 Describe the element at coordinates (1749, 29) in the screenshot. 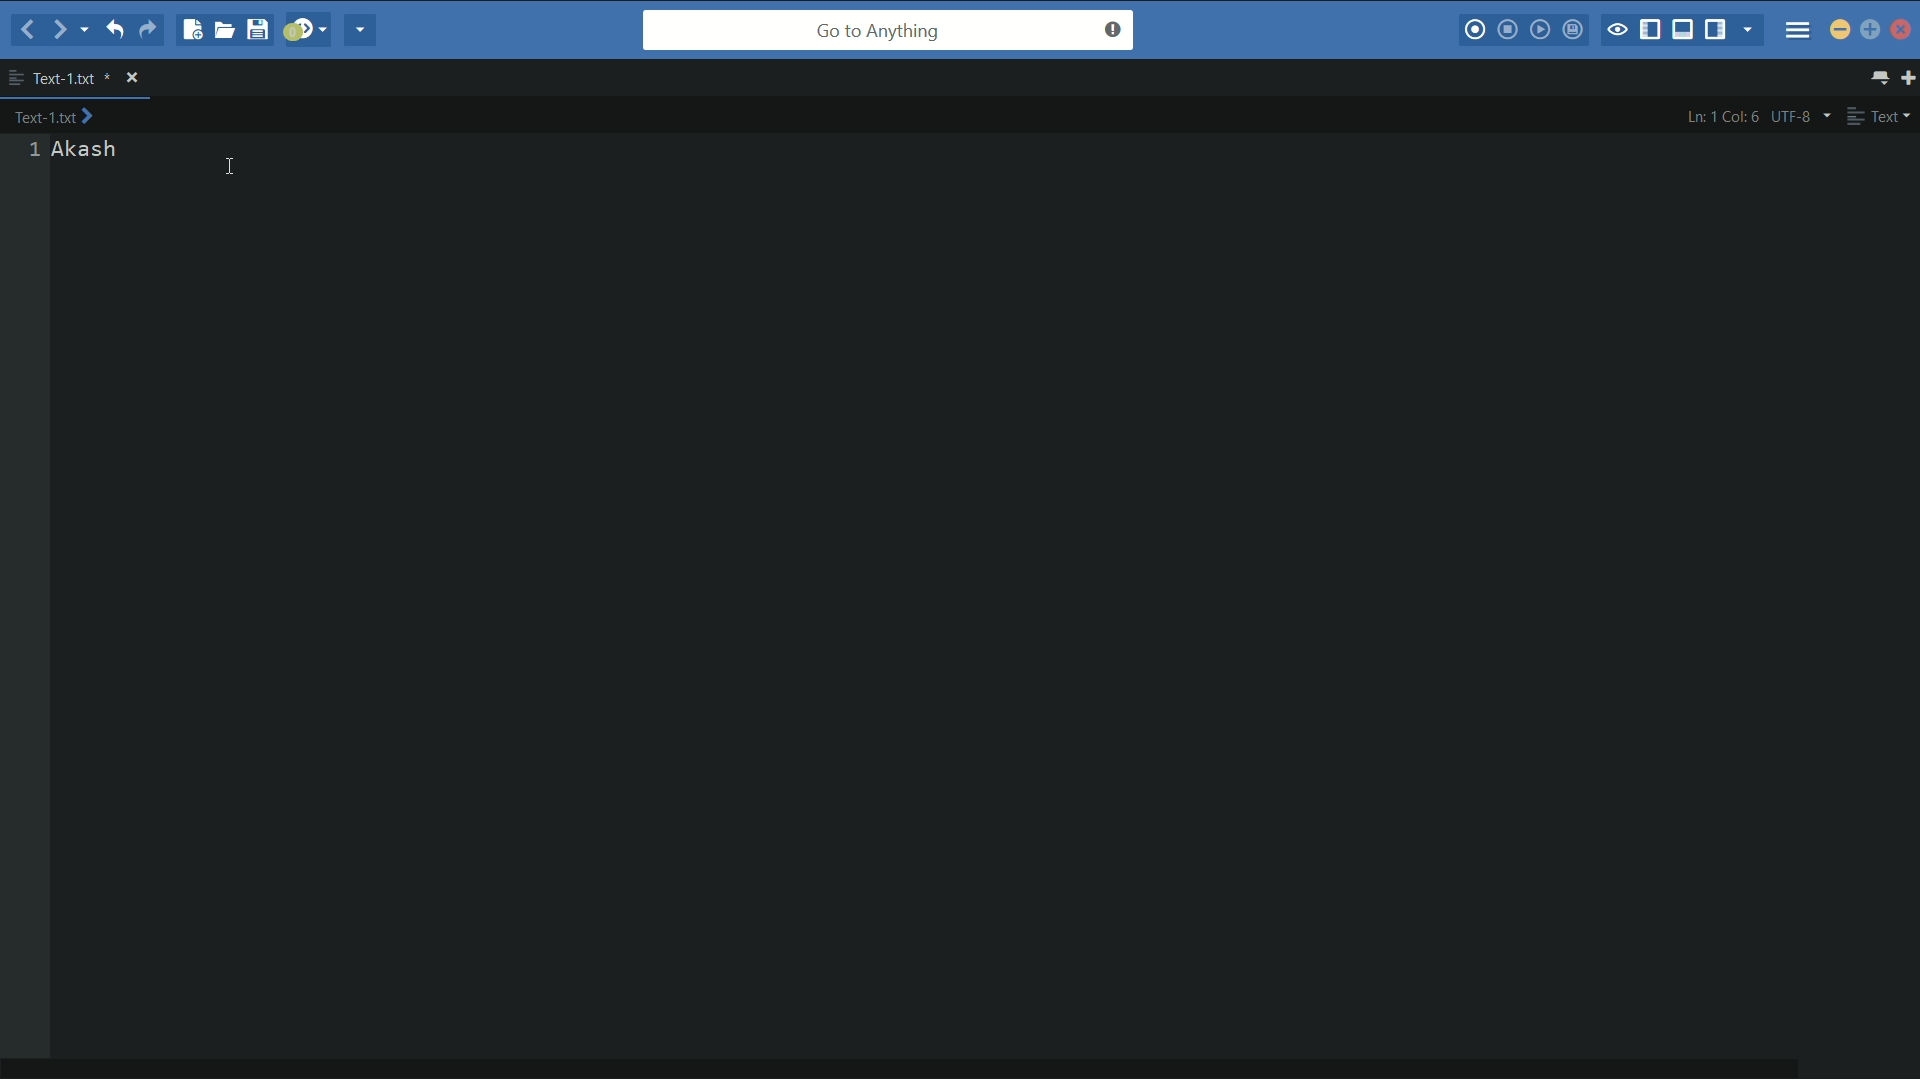

I see `show specific sidebar/tab` at that location.